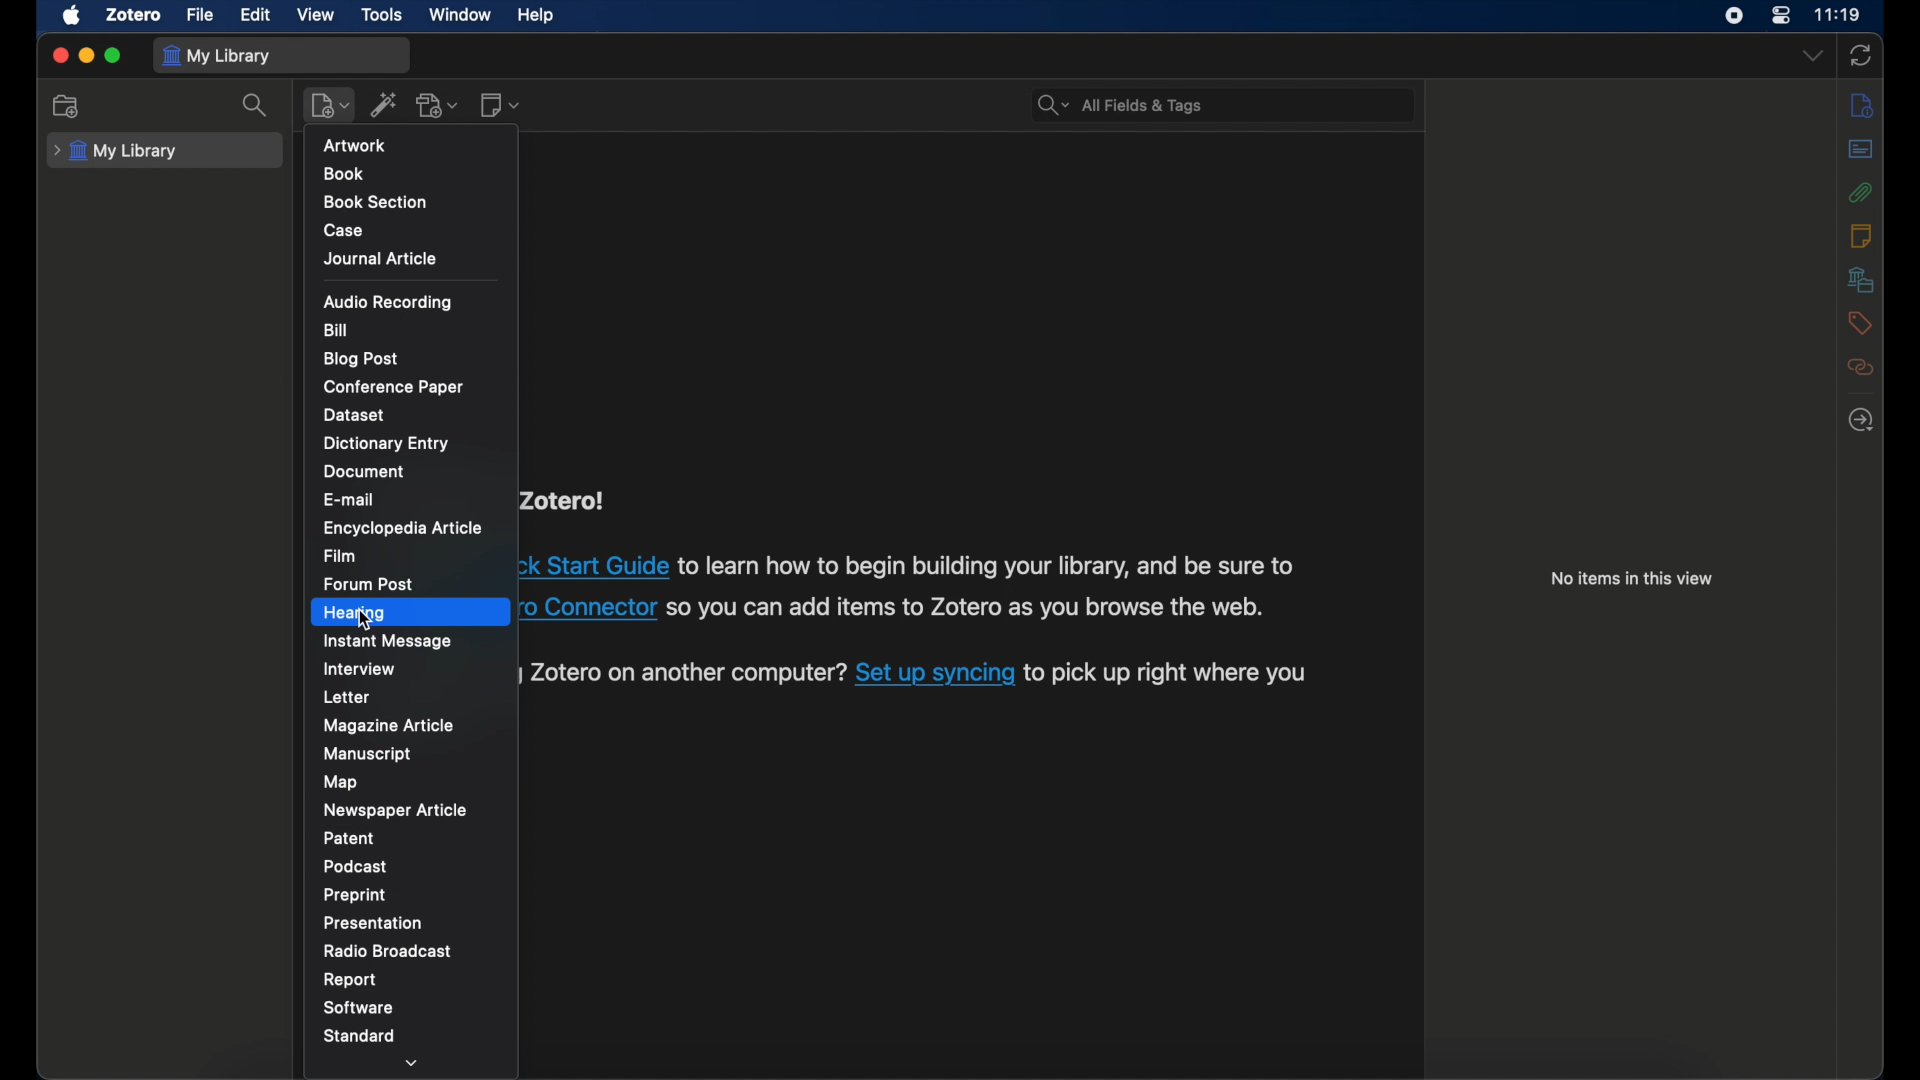 The width and height of the screenshot is (1920, 1080). I want to click on abstract, so click(1862, 149).